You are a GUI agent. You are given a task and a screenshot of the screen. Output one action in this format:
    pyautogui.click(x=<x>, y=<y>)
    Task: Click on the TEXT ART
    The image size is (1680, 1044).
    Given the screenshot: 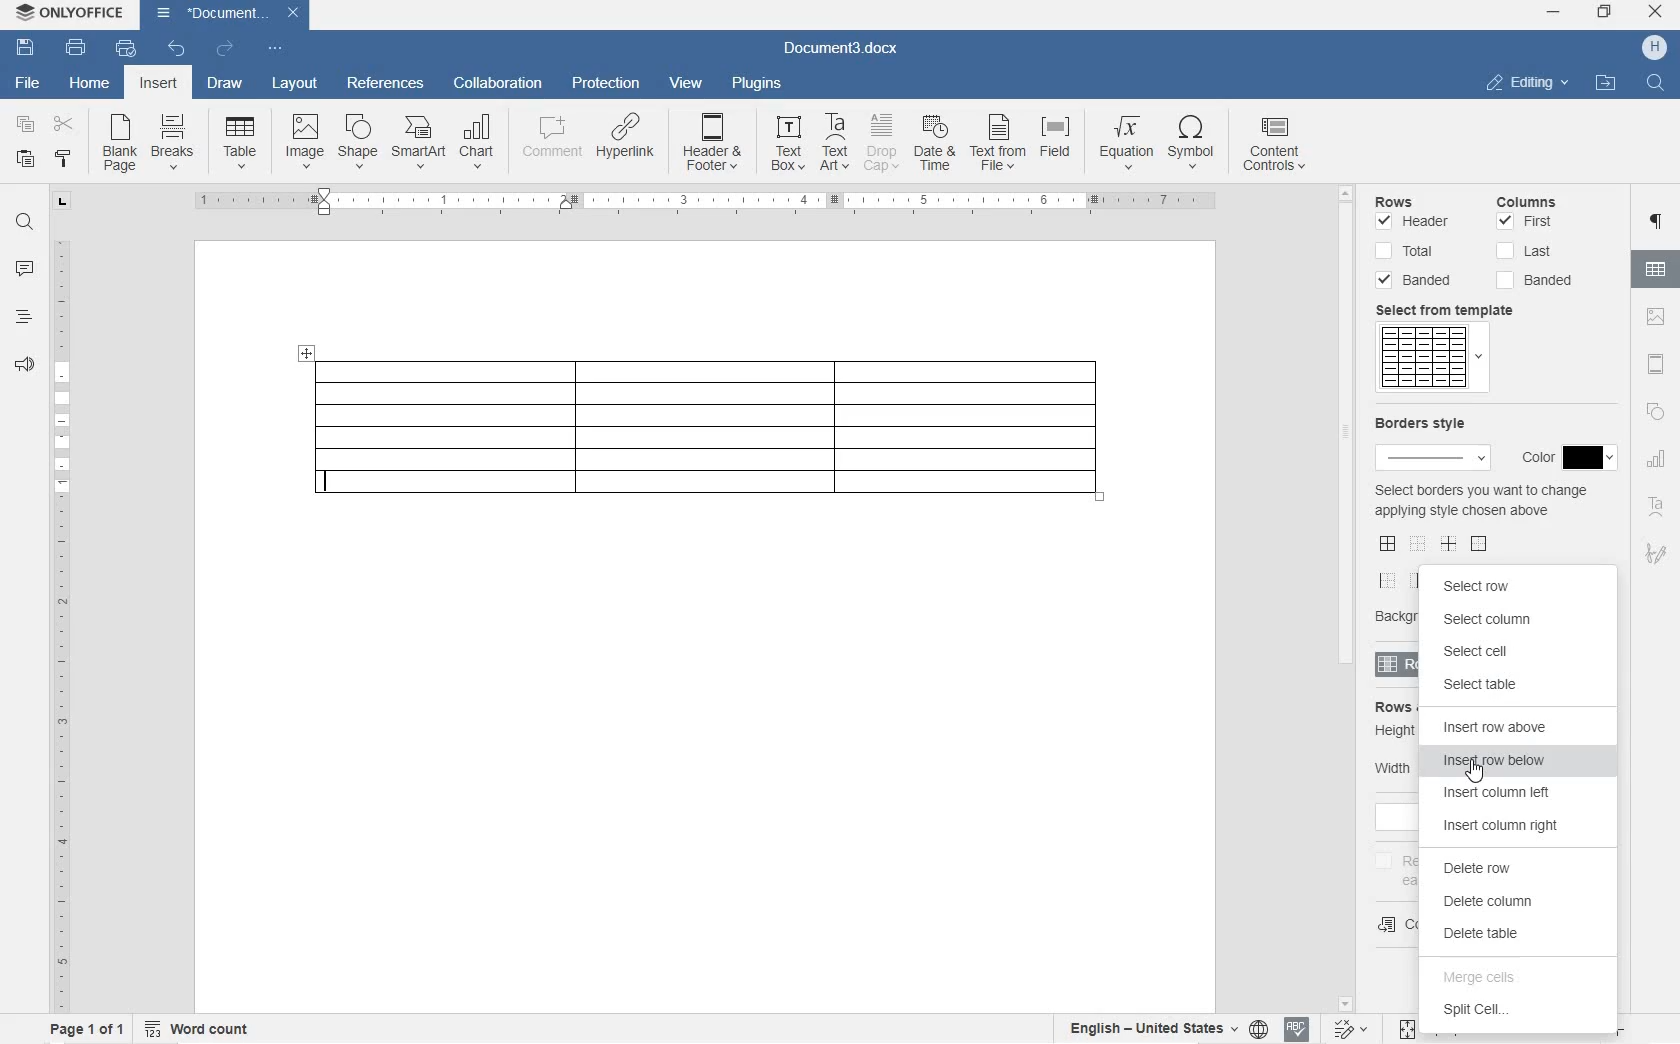 What is the action you would take?
    pyautogui.click(x=833, y=143)
    